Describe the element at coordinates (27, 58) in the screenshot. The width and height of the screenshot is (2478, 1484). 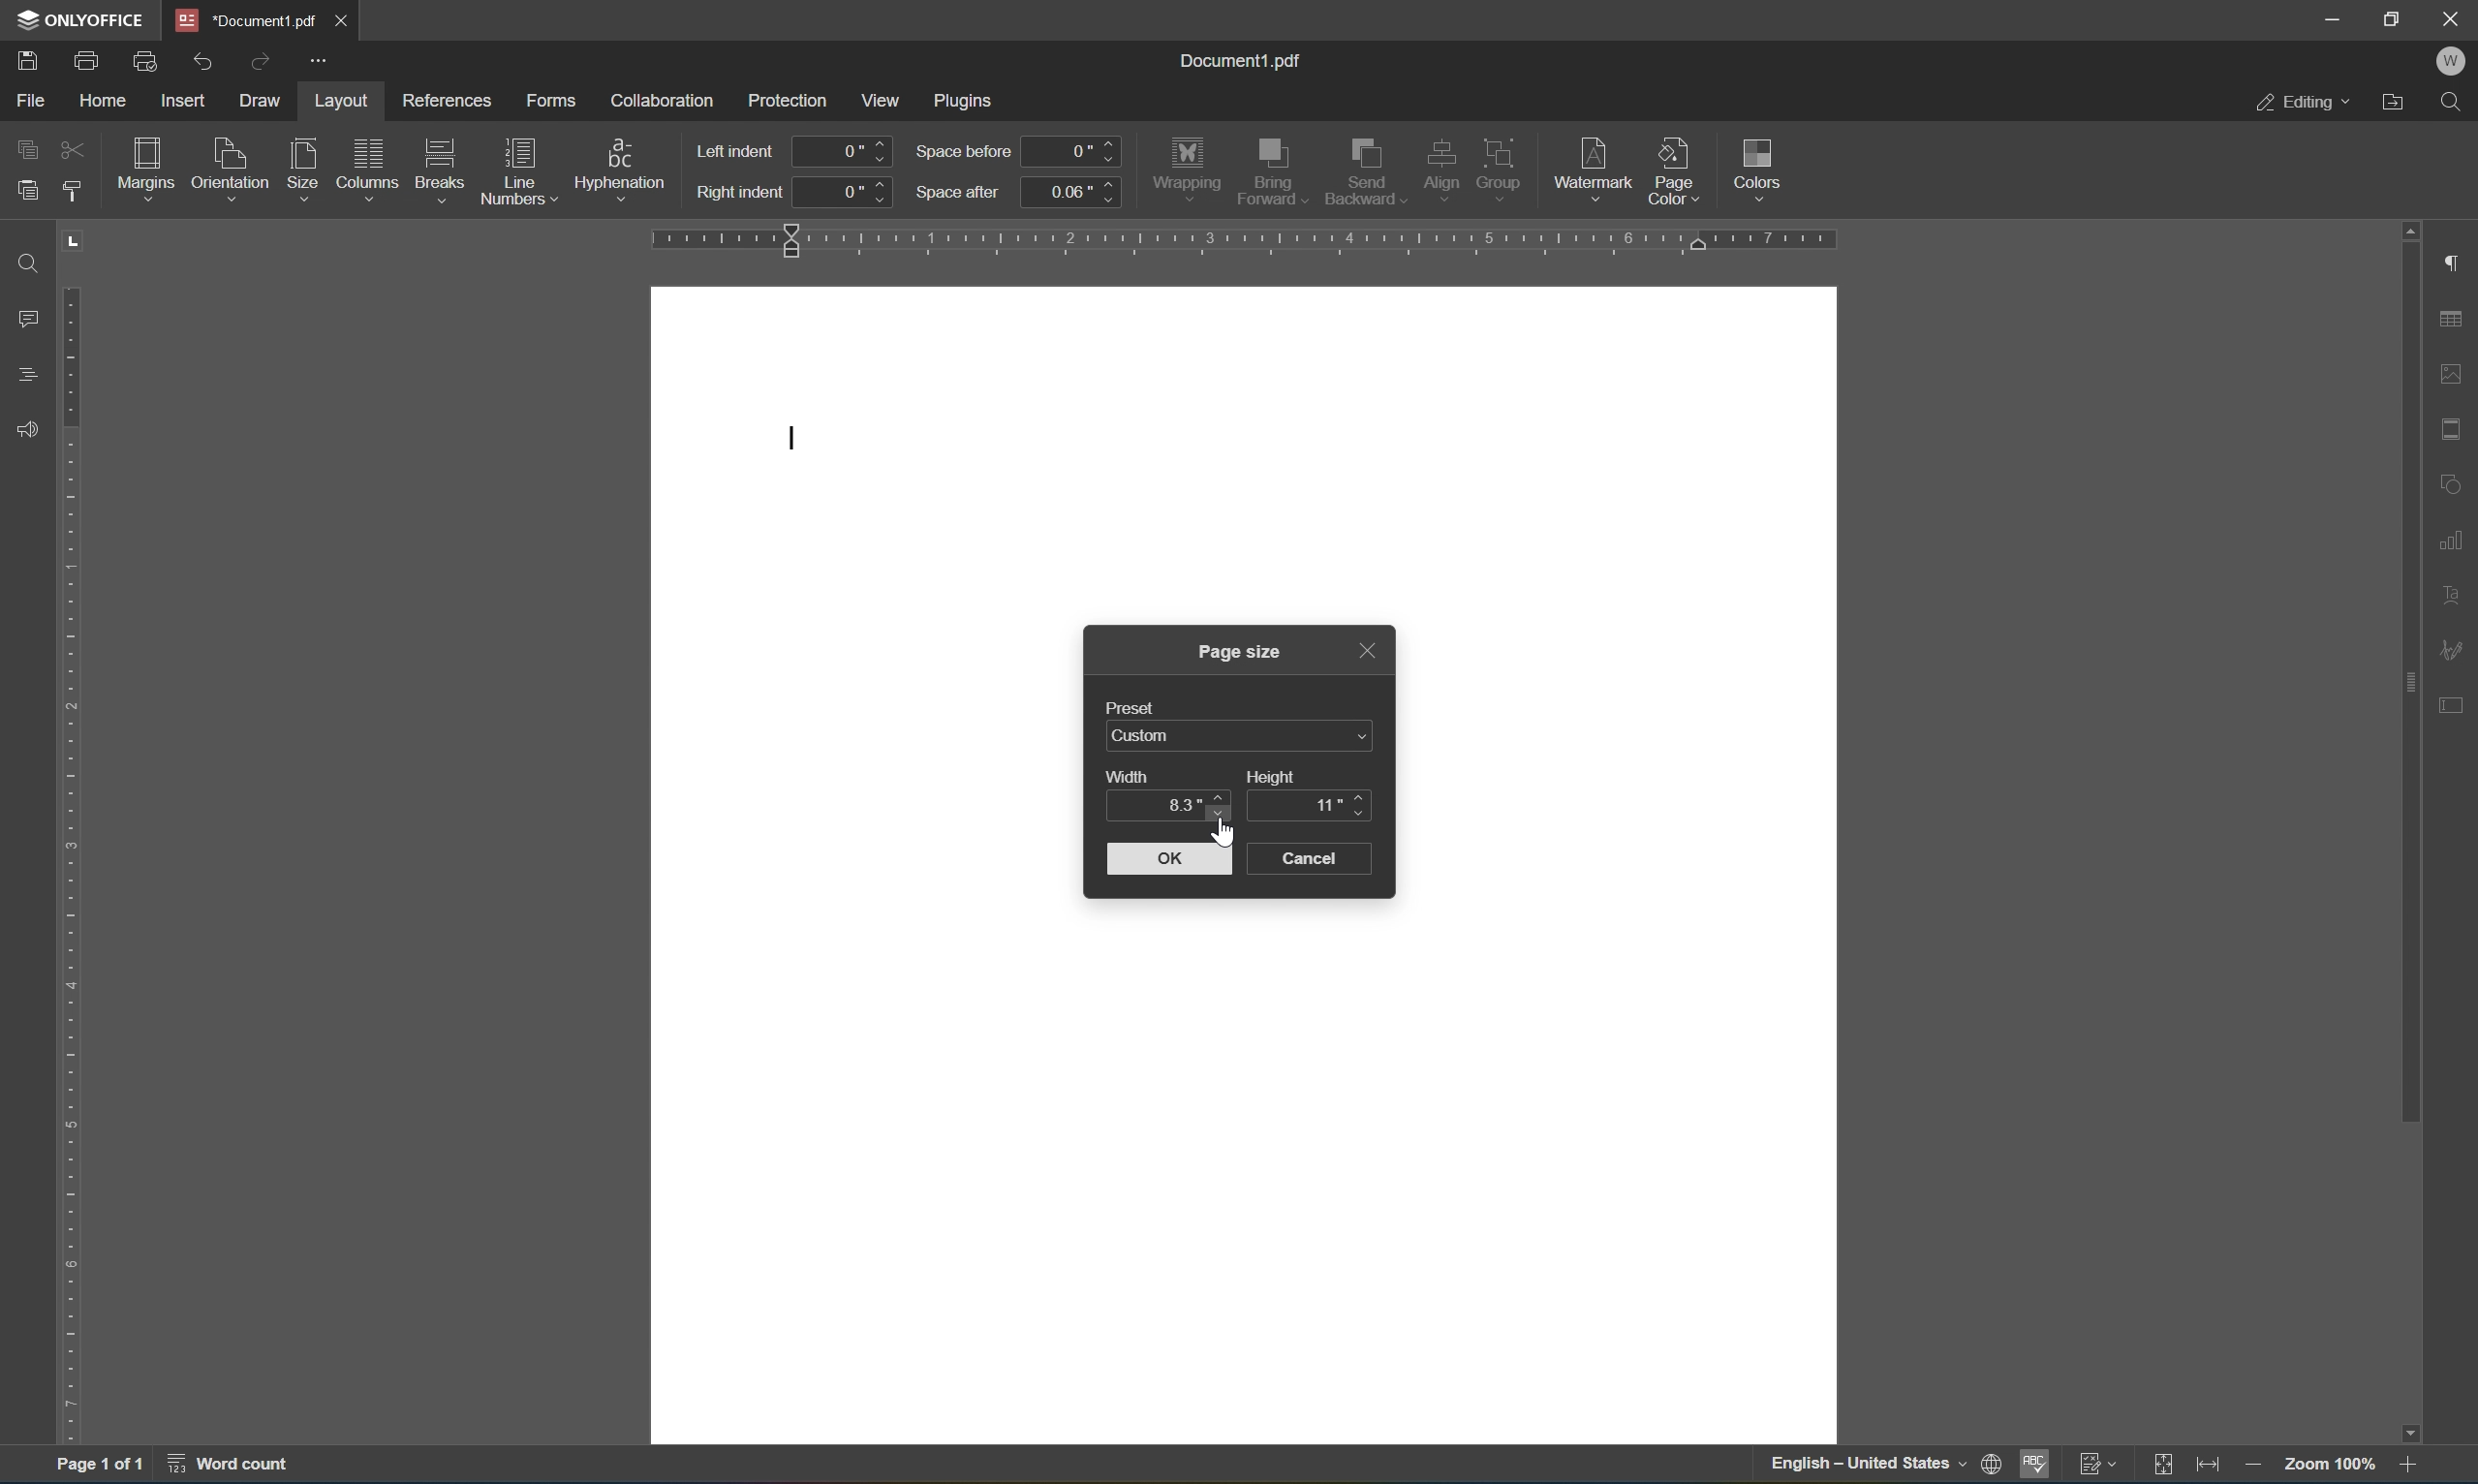
I see `save` at that location.